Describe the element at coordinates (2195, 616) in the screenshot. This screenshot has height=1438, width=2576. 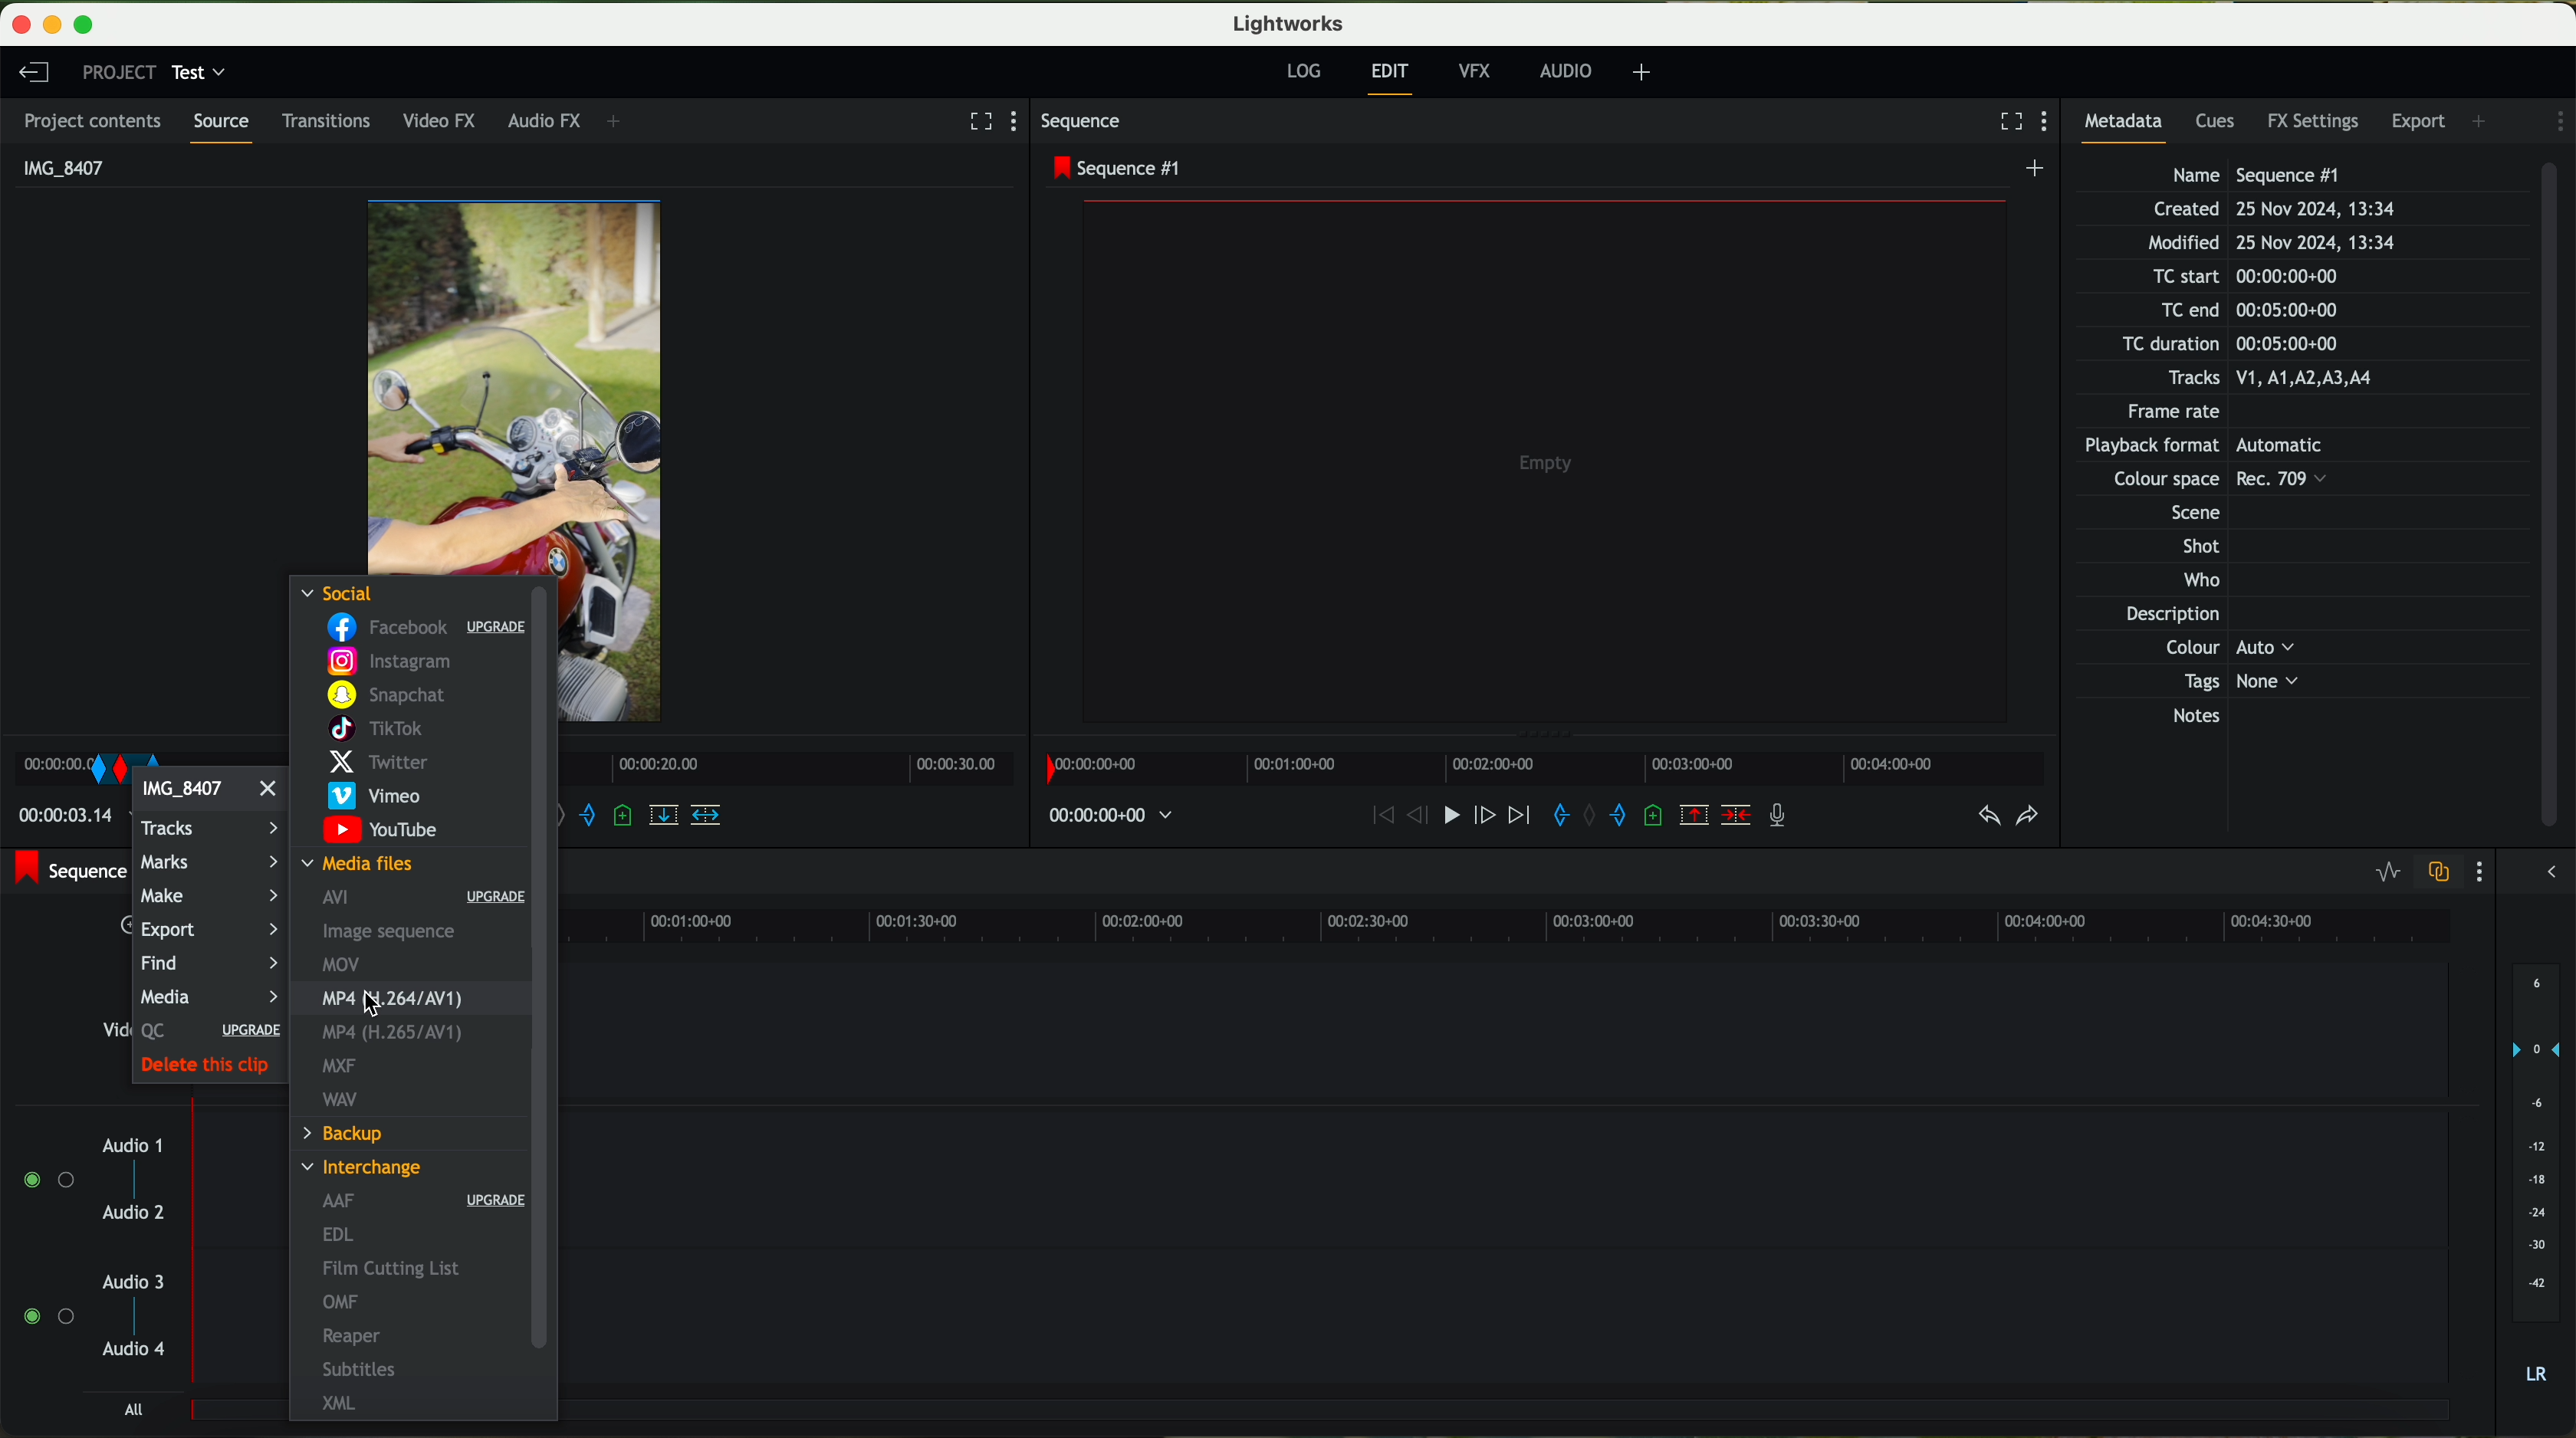
I see `Description` at that location.